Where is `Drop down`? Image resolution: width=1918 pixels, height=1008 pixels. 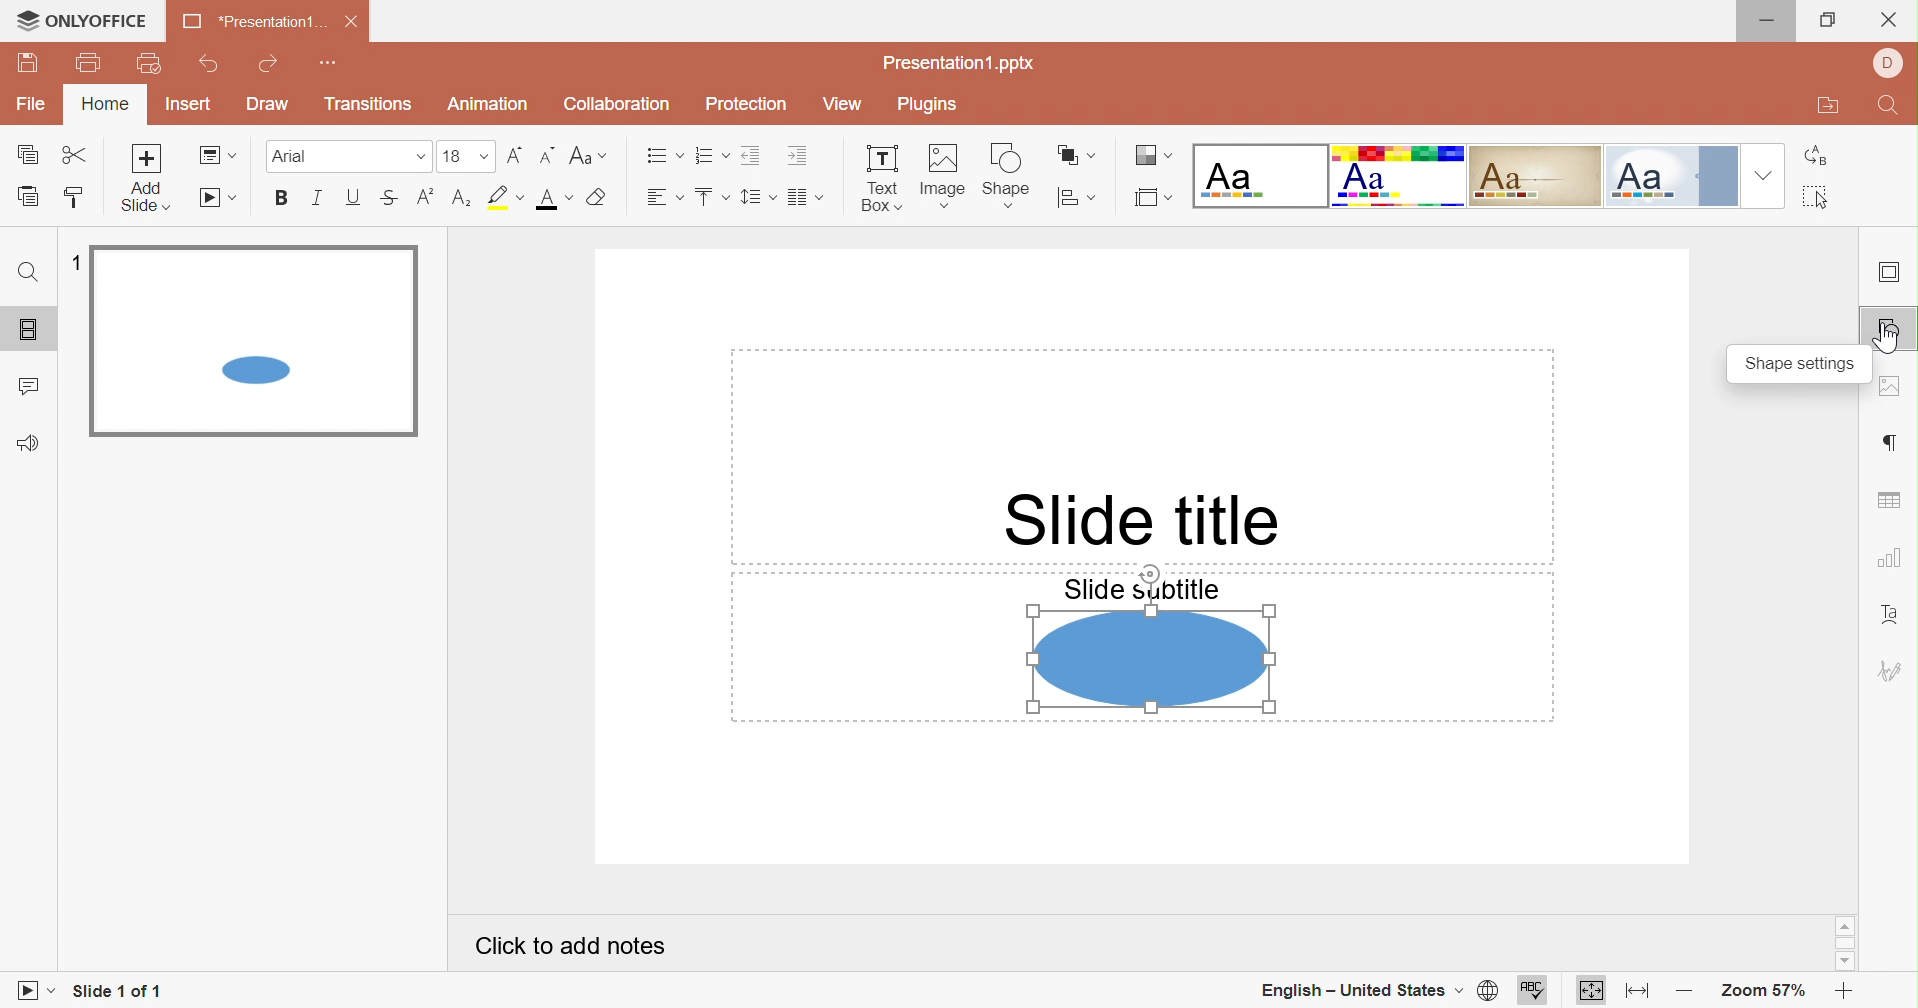
Drop down is located at coordinates (1764, 176).